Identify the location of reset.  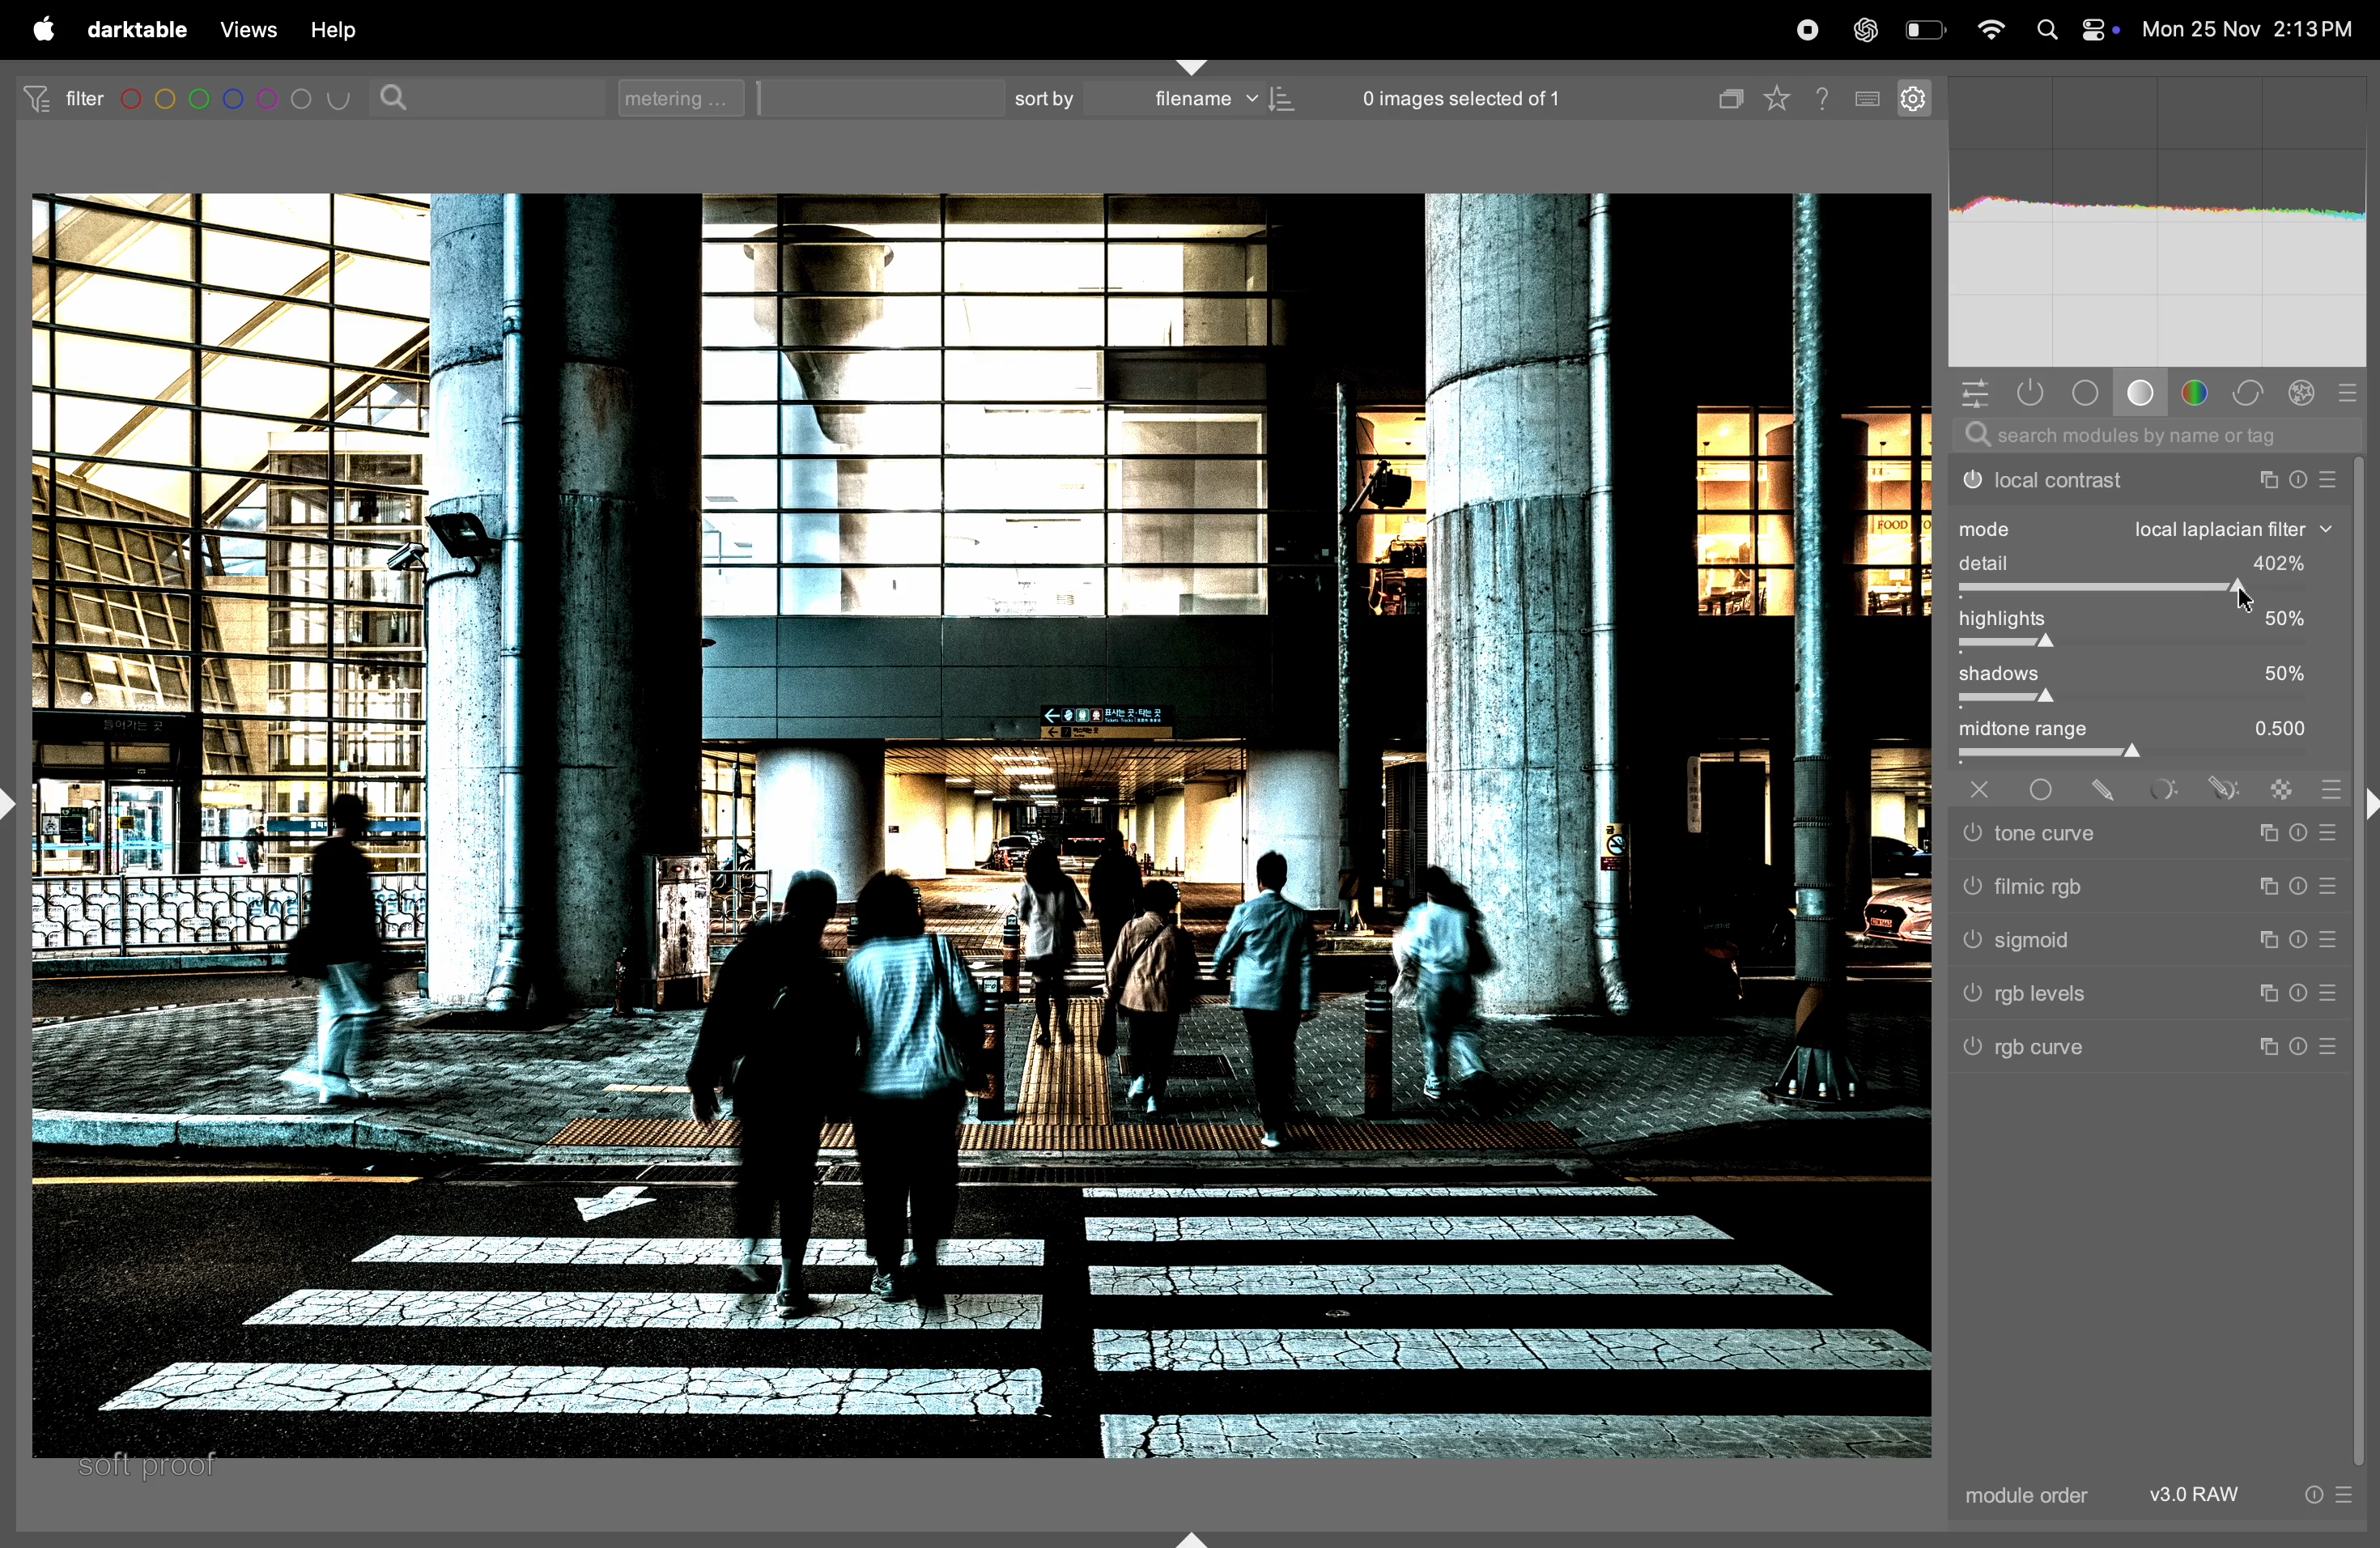
(2300, 943).